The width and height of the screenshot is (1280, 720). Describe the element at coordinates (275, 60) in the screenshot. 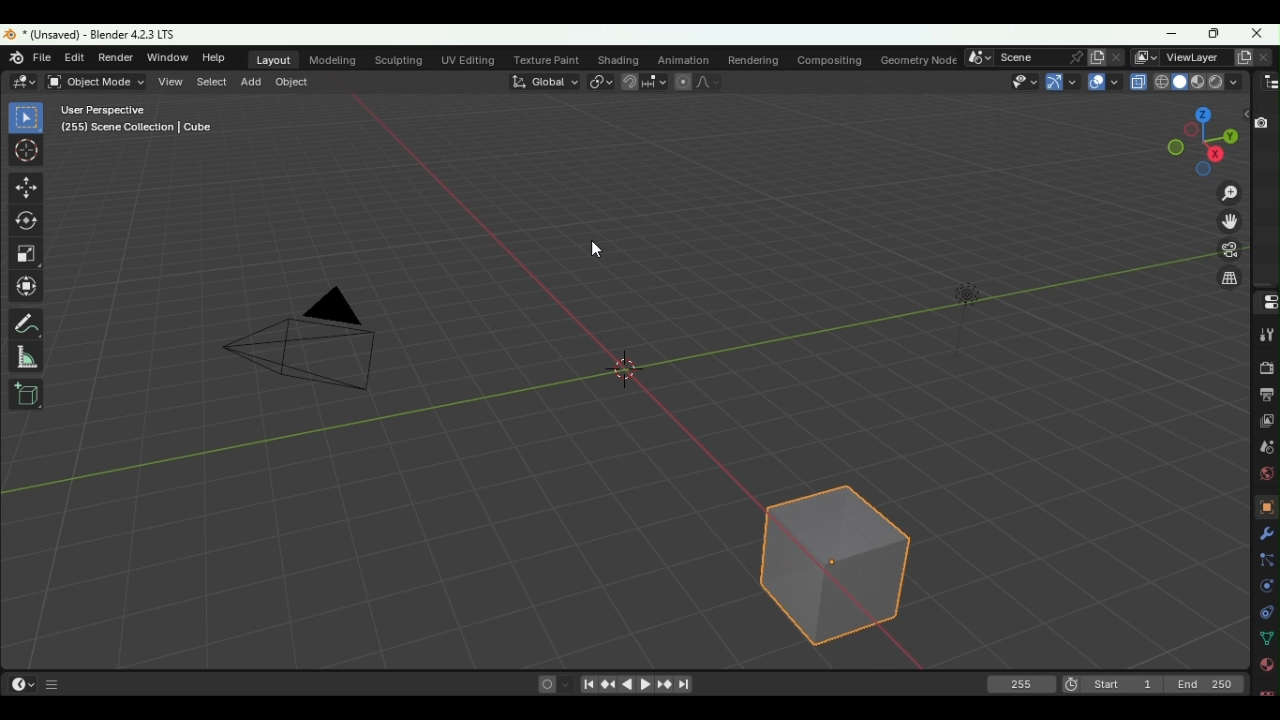

I see `Layout` at that location.